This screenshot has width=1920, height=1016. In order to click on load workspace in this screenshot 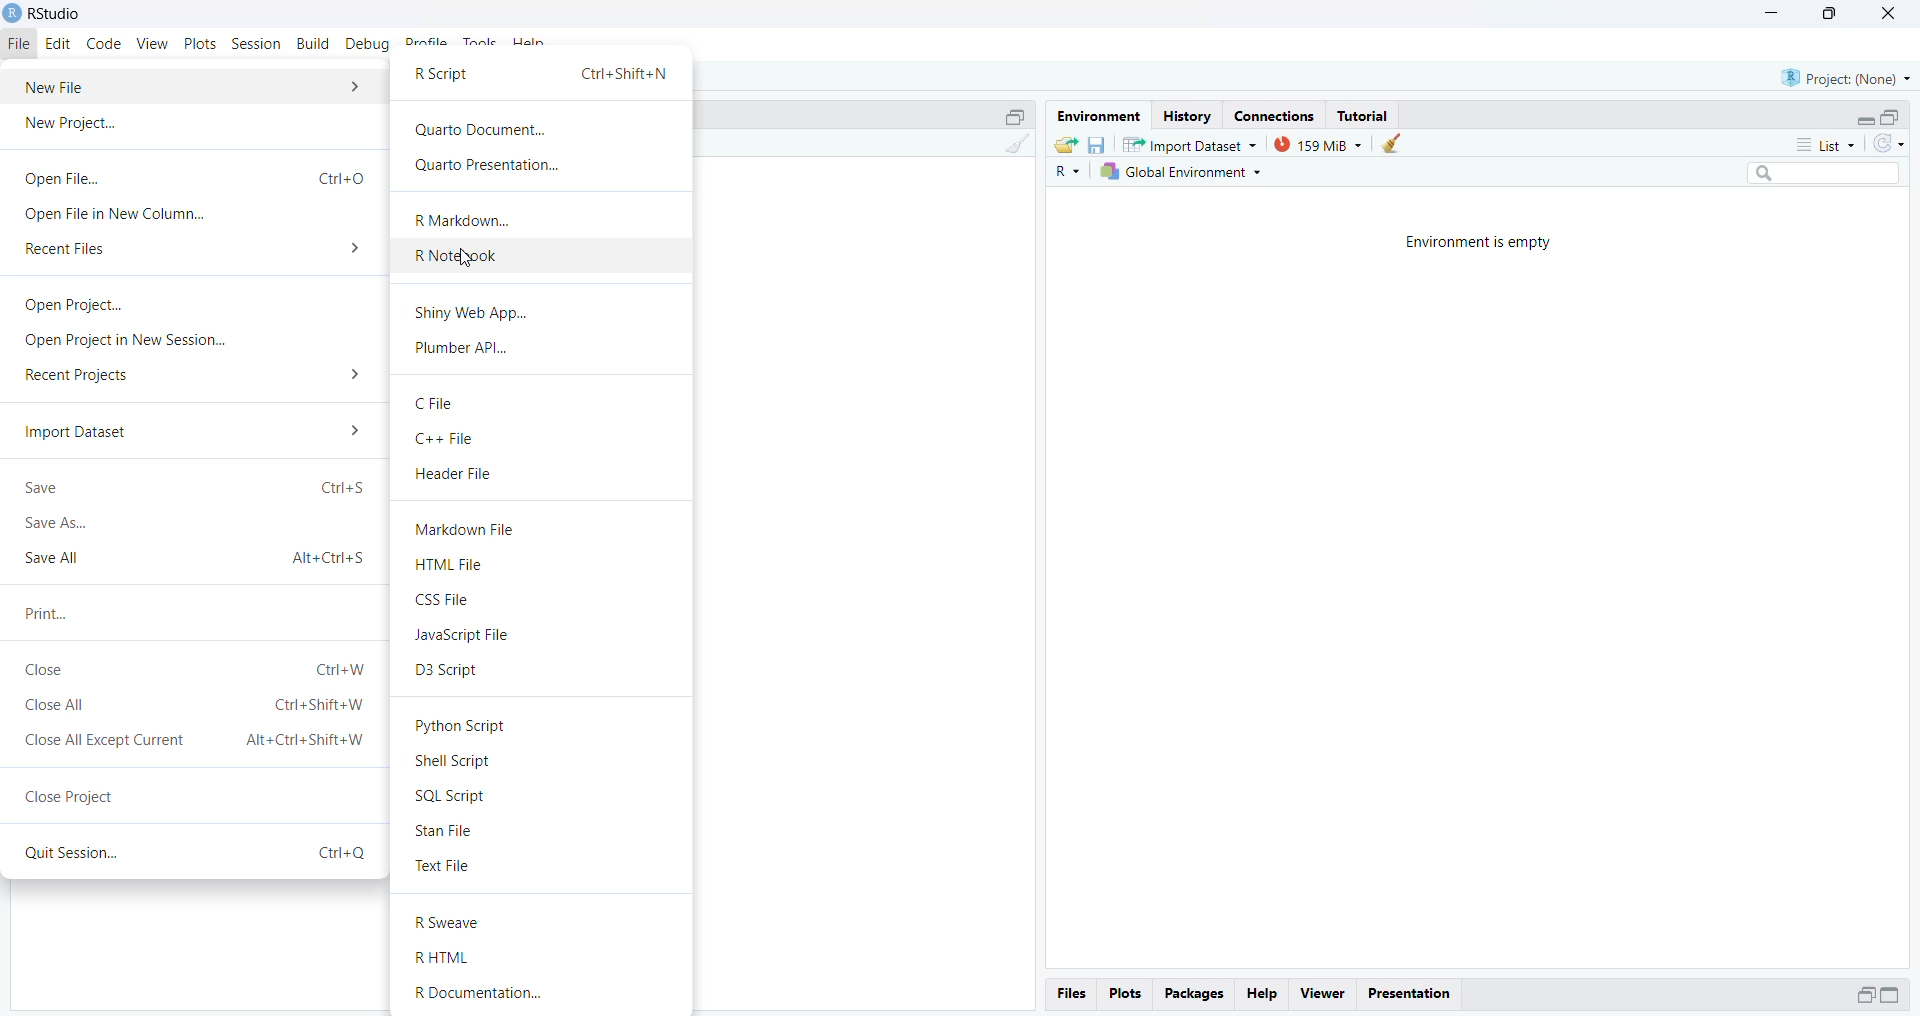, I will do `click(1065, 144)`.